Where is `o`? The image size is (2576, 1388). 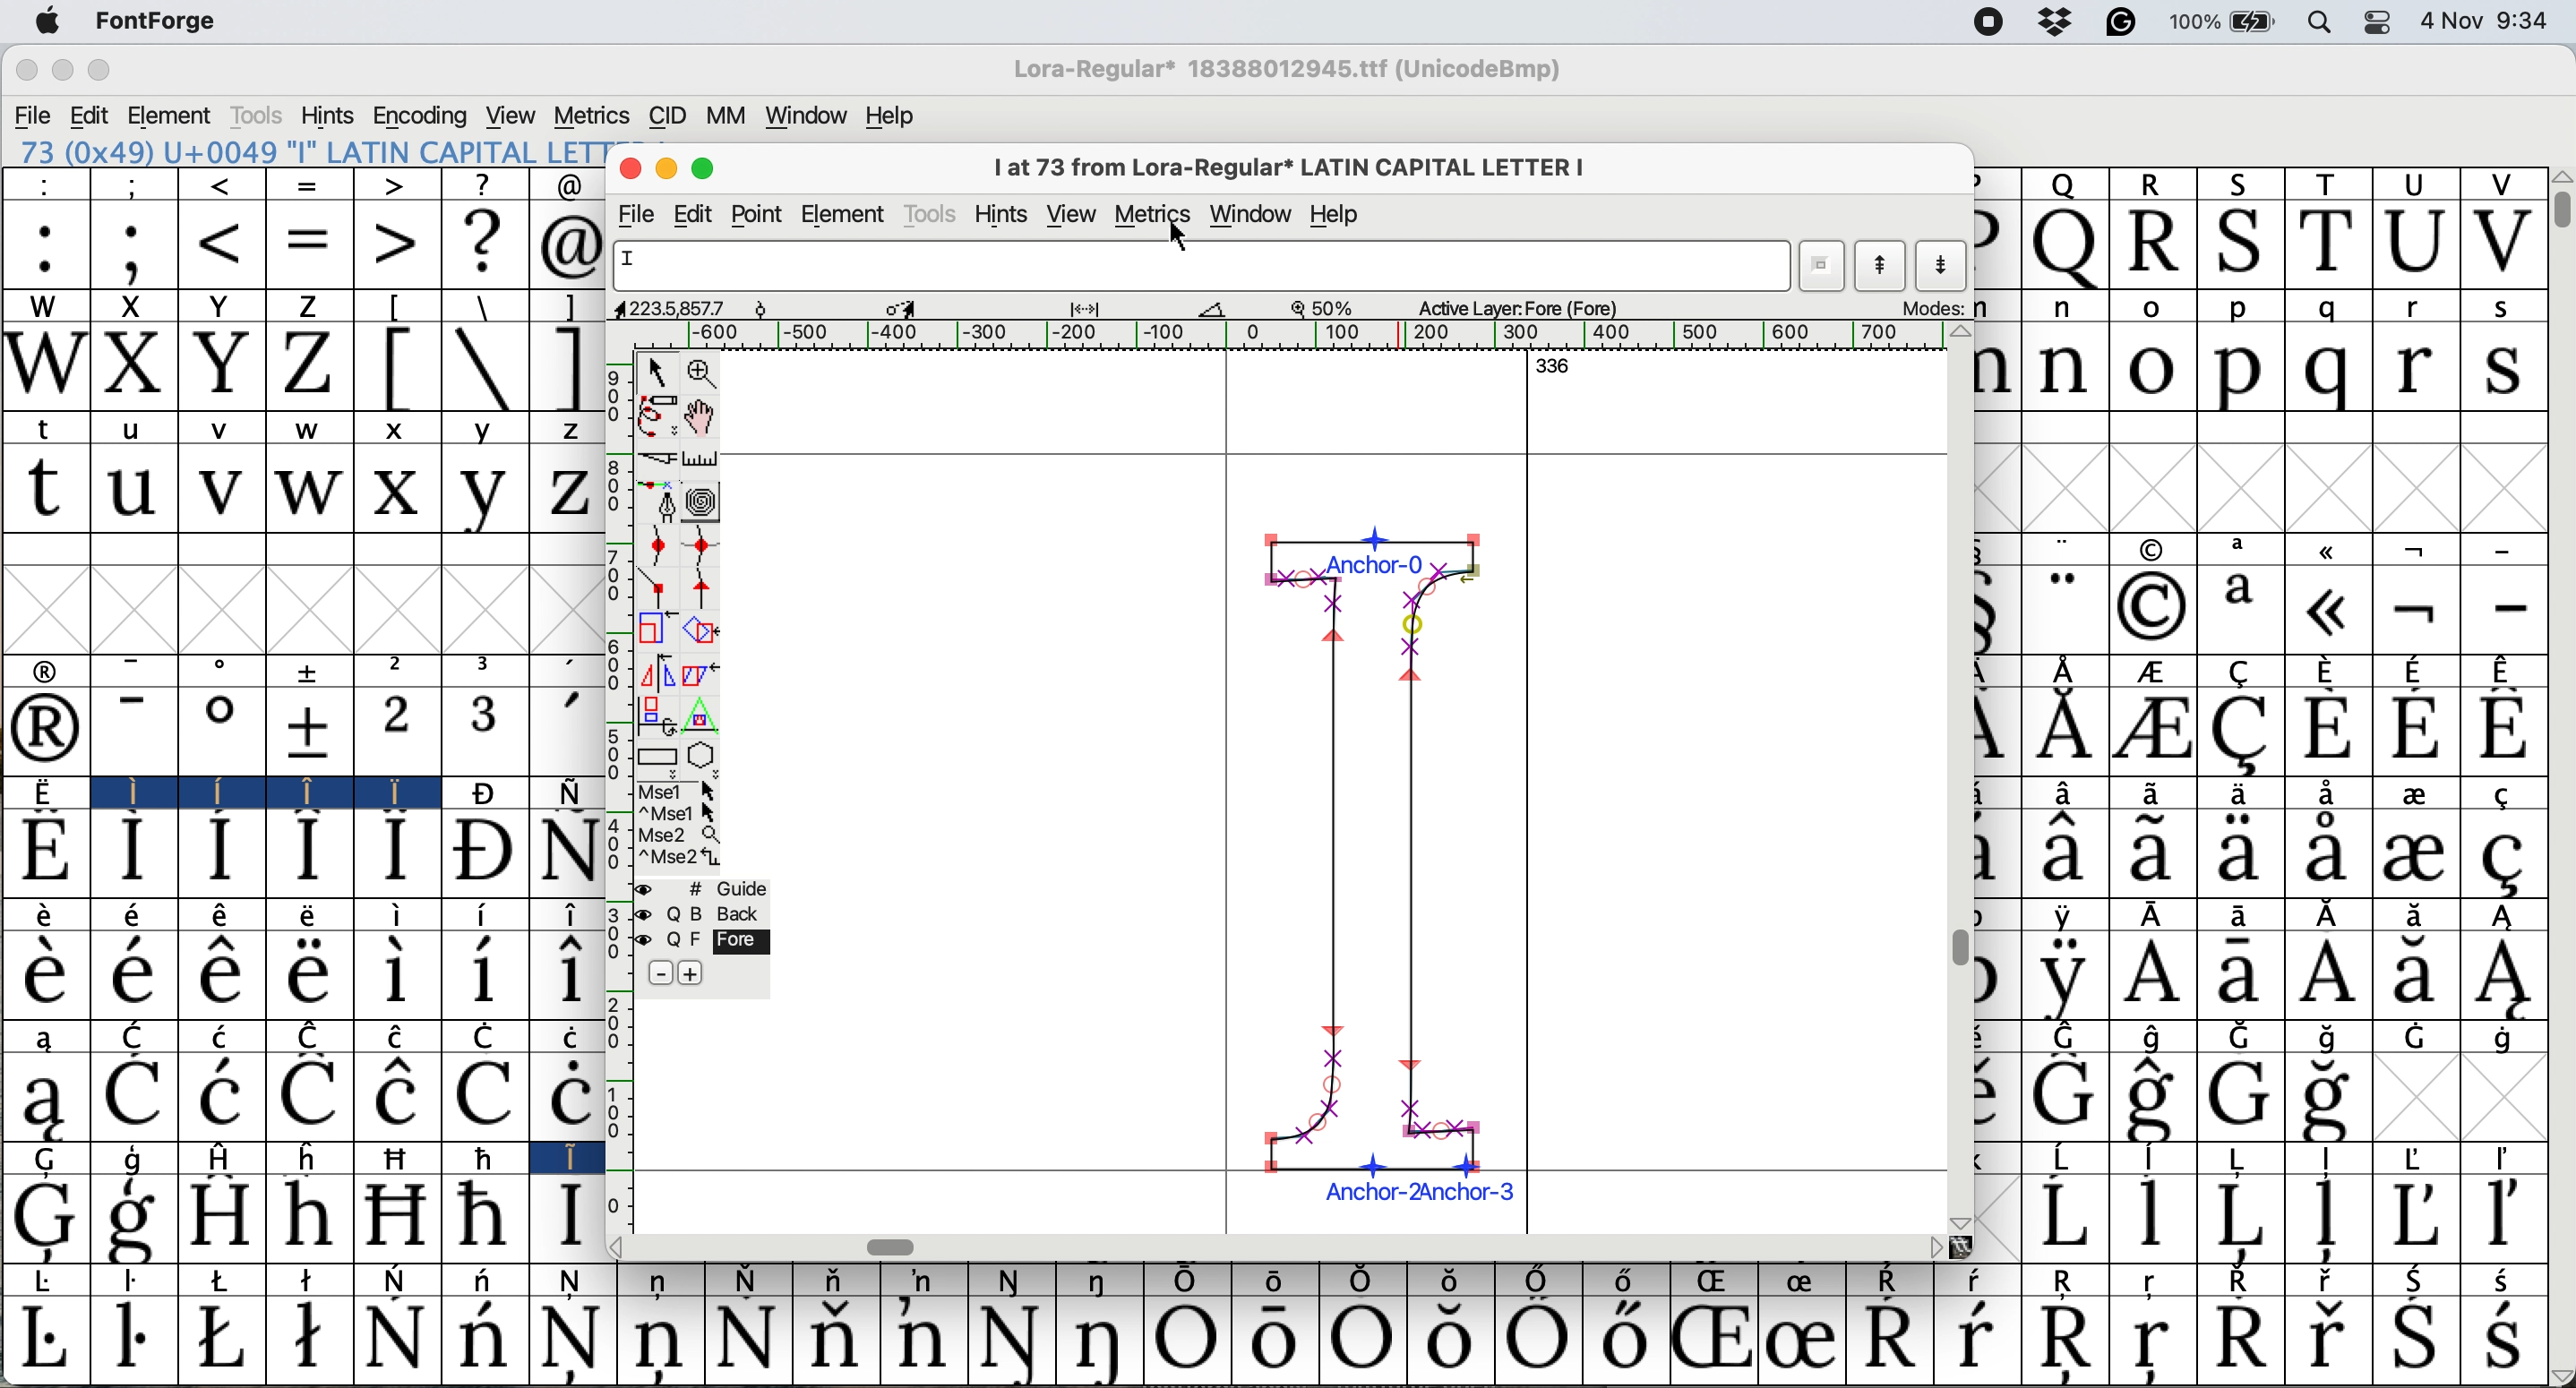
o is located at coordinates (2155, 366).